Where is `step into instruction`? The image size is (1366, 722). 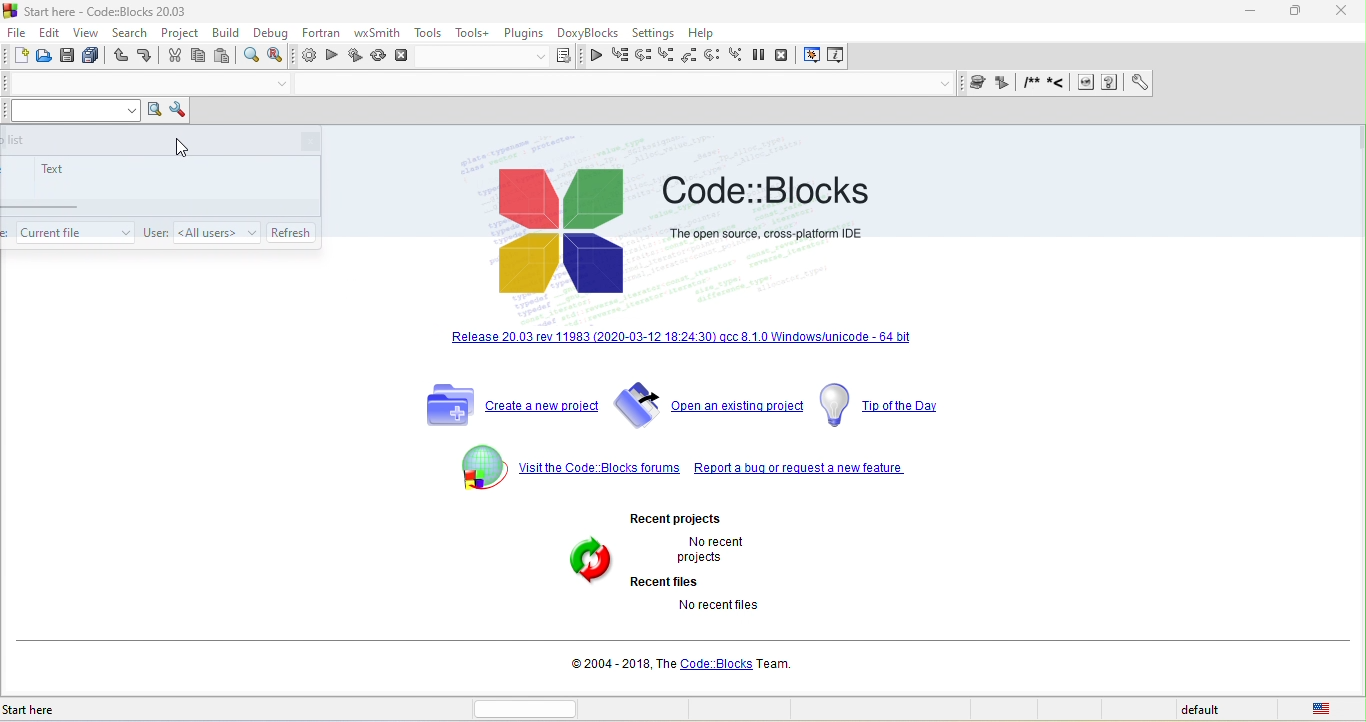
step into instruction is located at coordinates (738, 57).